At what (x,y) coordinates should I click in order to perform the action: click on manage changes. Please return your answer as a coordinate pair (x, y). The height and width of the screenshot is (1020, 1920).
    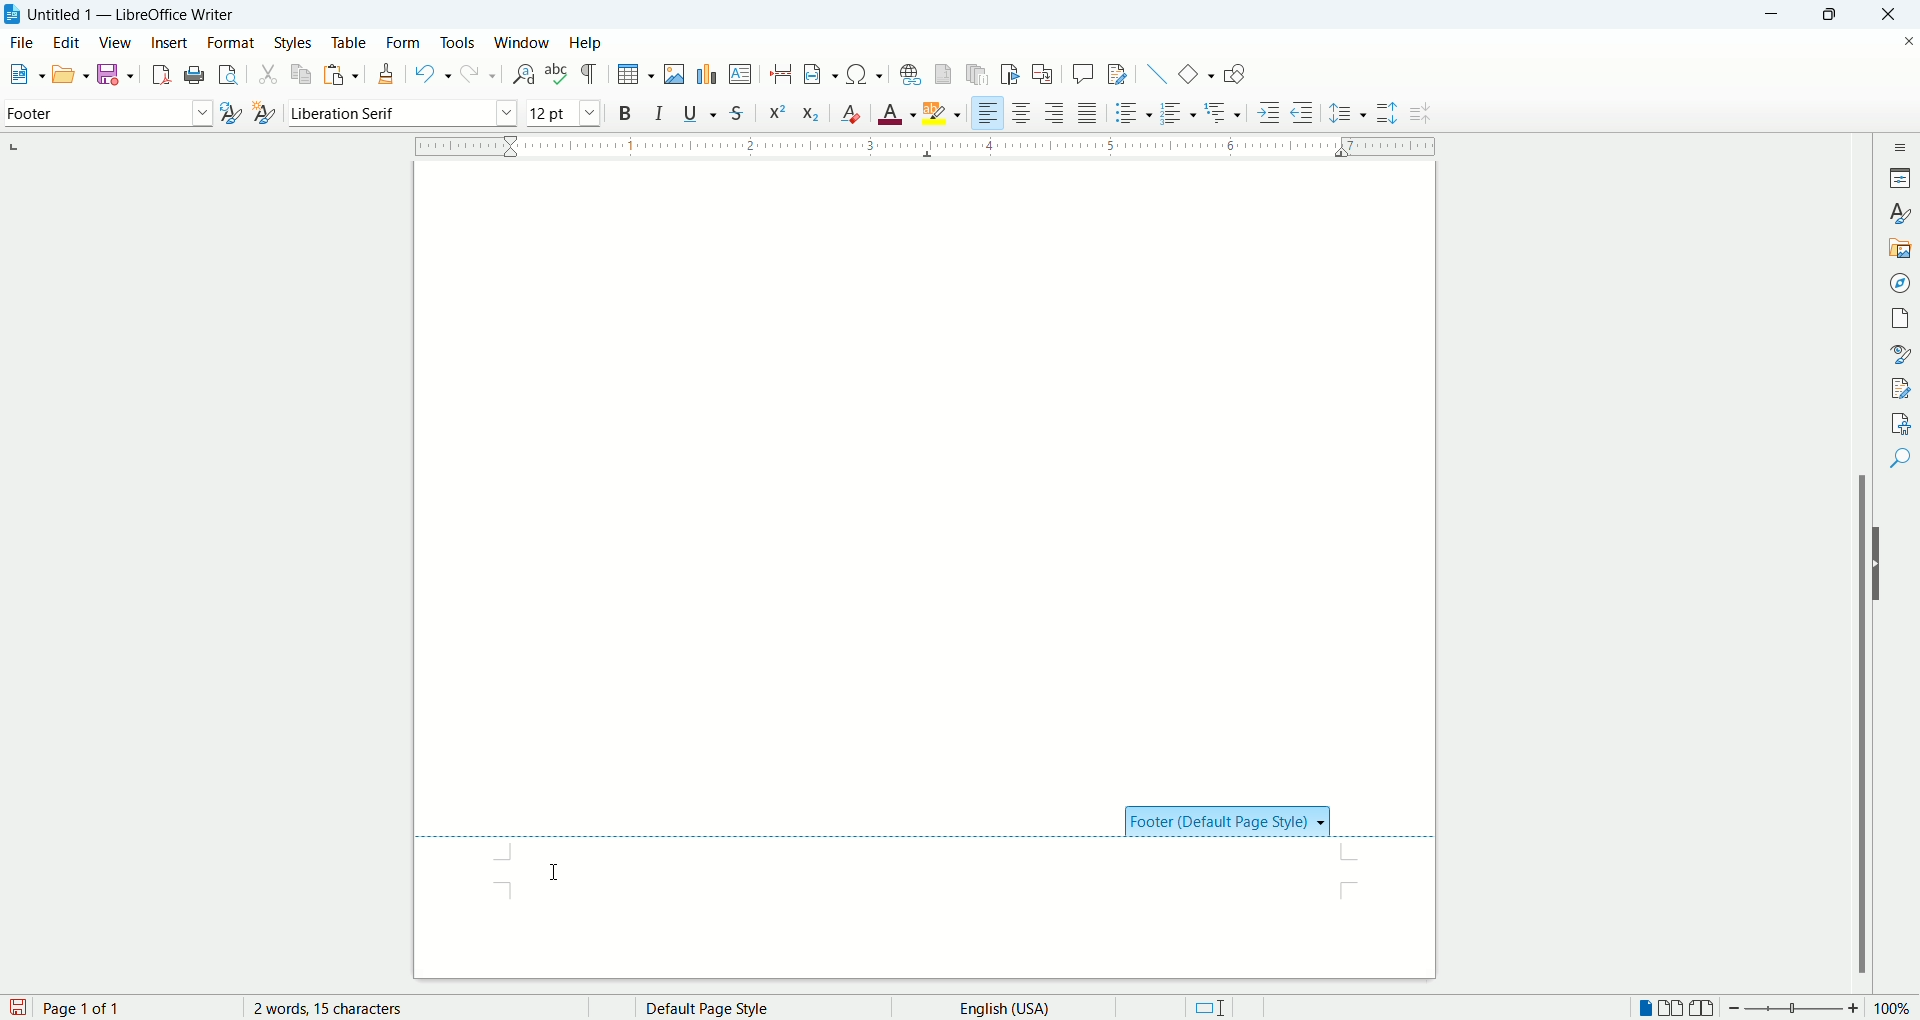
    Looking at the image, I should click on (1902, 389).